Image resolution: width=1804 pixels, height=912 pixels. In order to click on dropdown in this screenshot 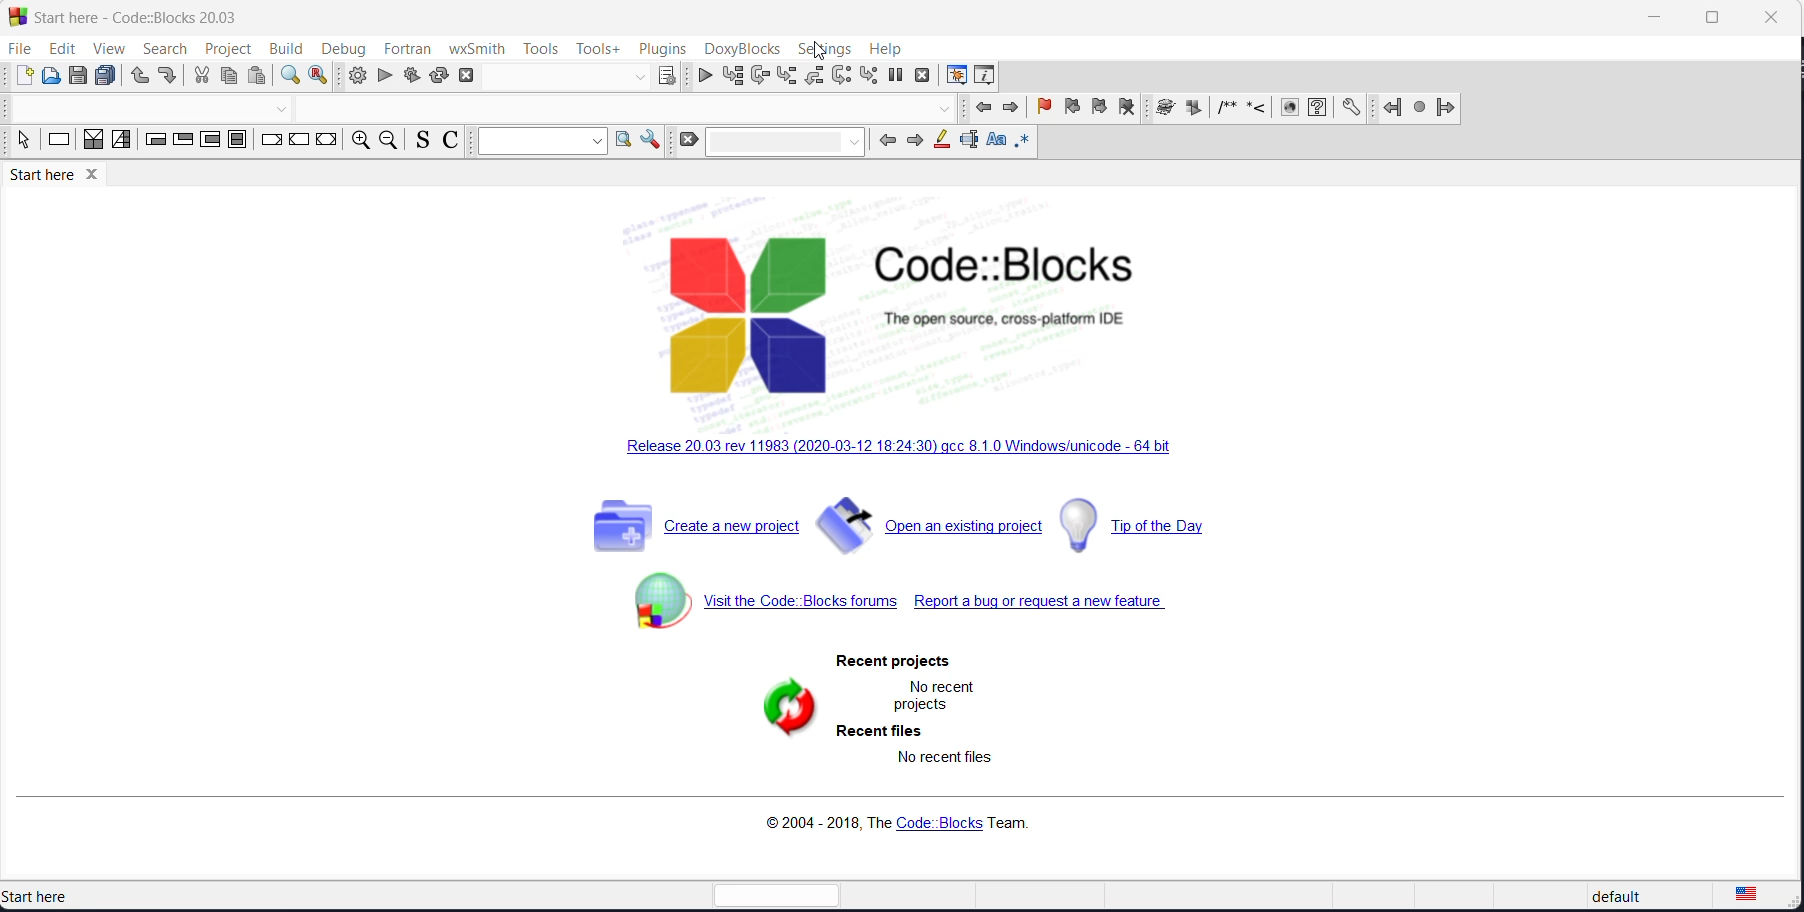, I will do `click(637, 78)`.